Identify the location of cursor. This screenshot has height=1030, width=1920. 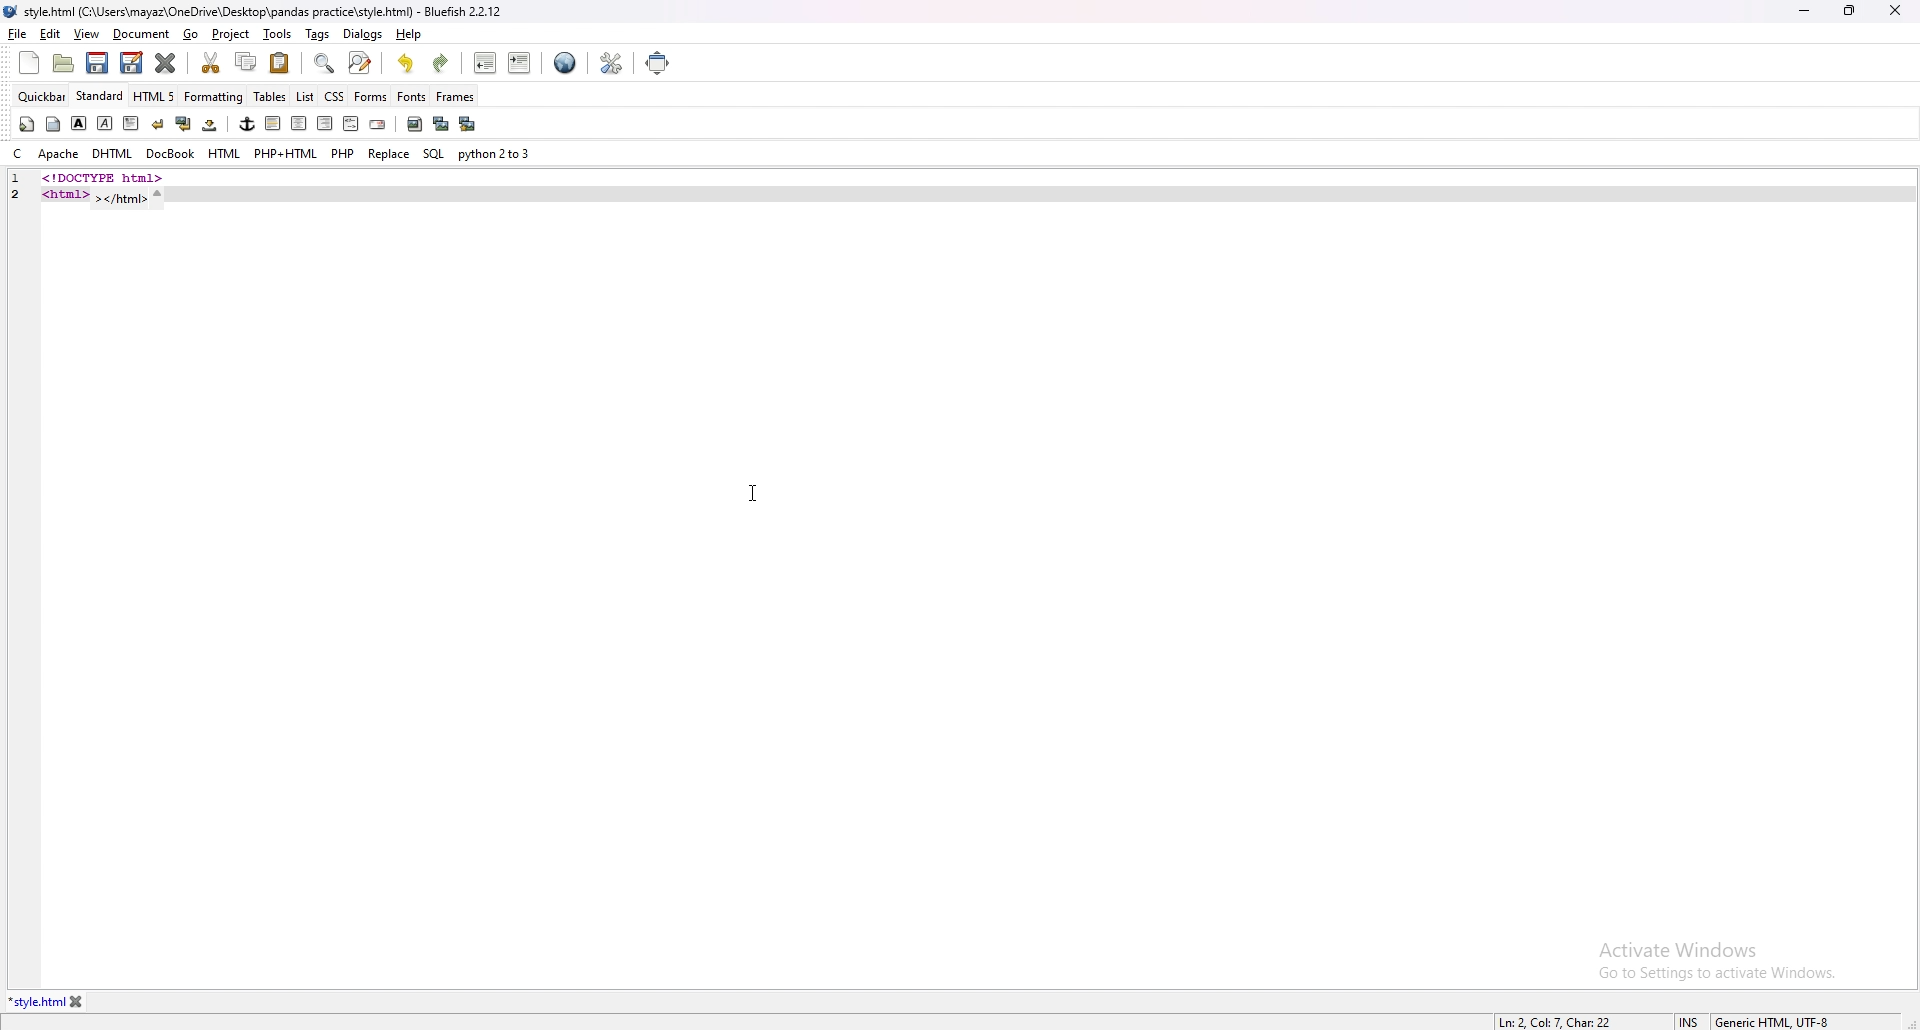
(753, 492).